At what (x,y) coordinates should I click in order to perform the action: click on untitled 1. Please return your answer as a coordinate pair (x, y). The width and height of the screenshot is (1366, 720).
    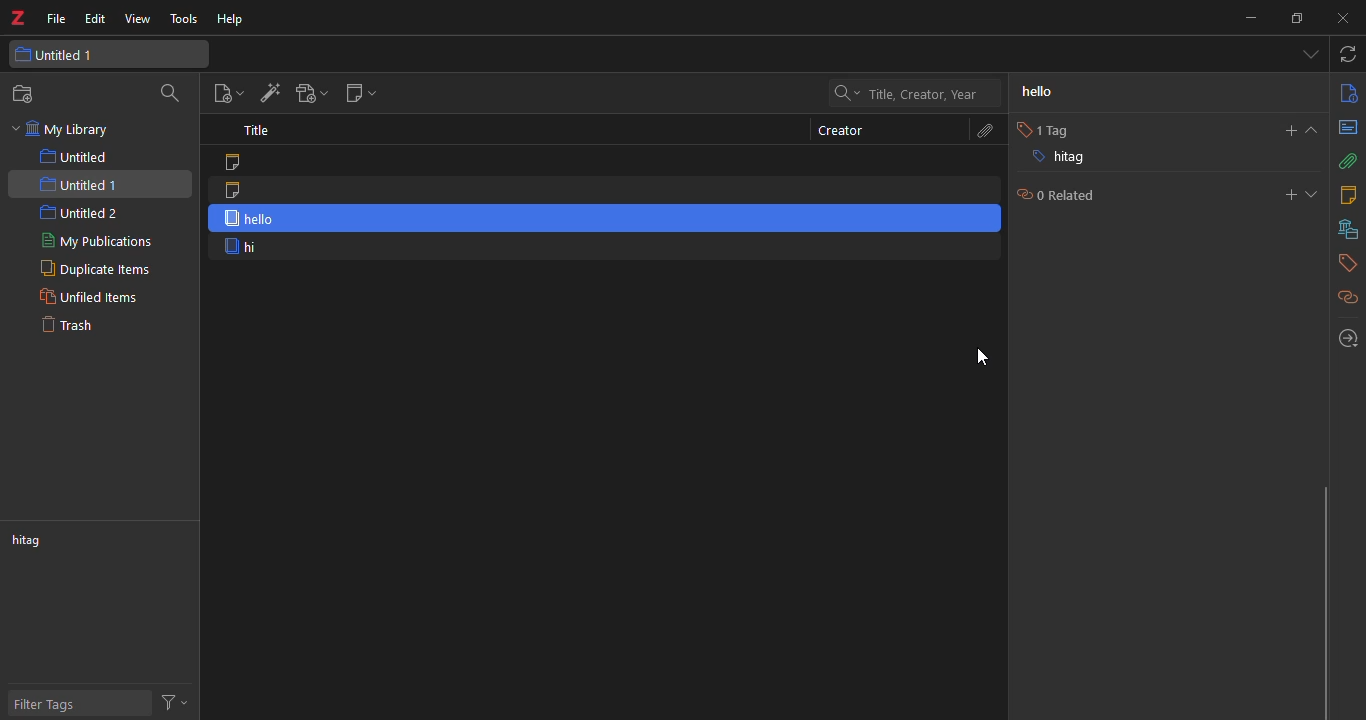
    Looking at the image, I should click on (74, 55).